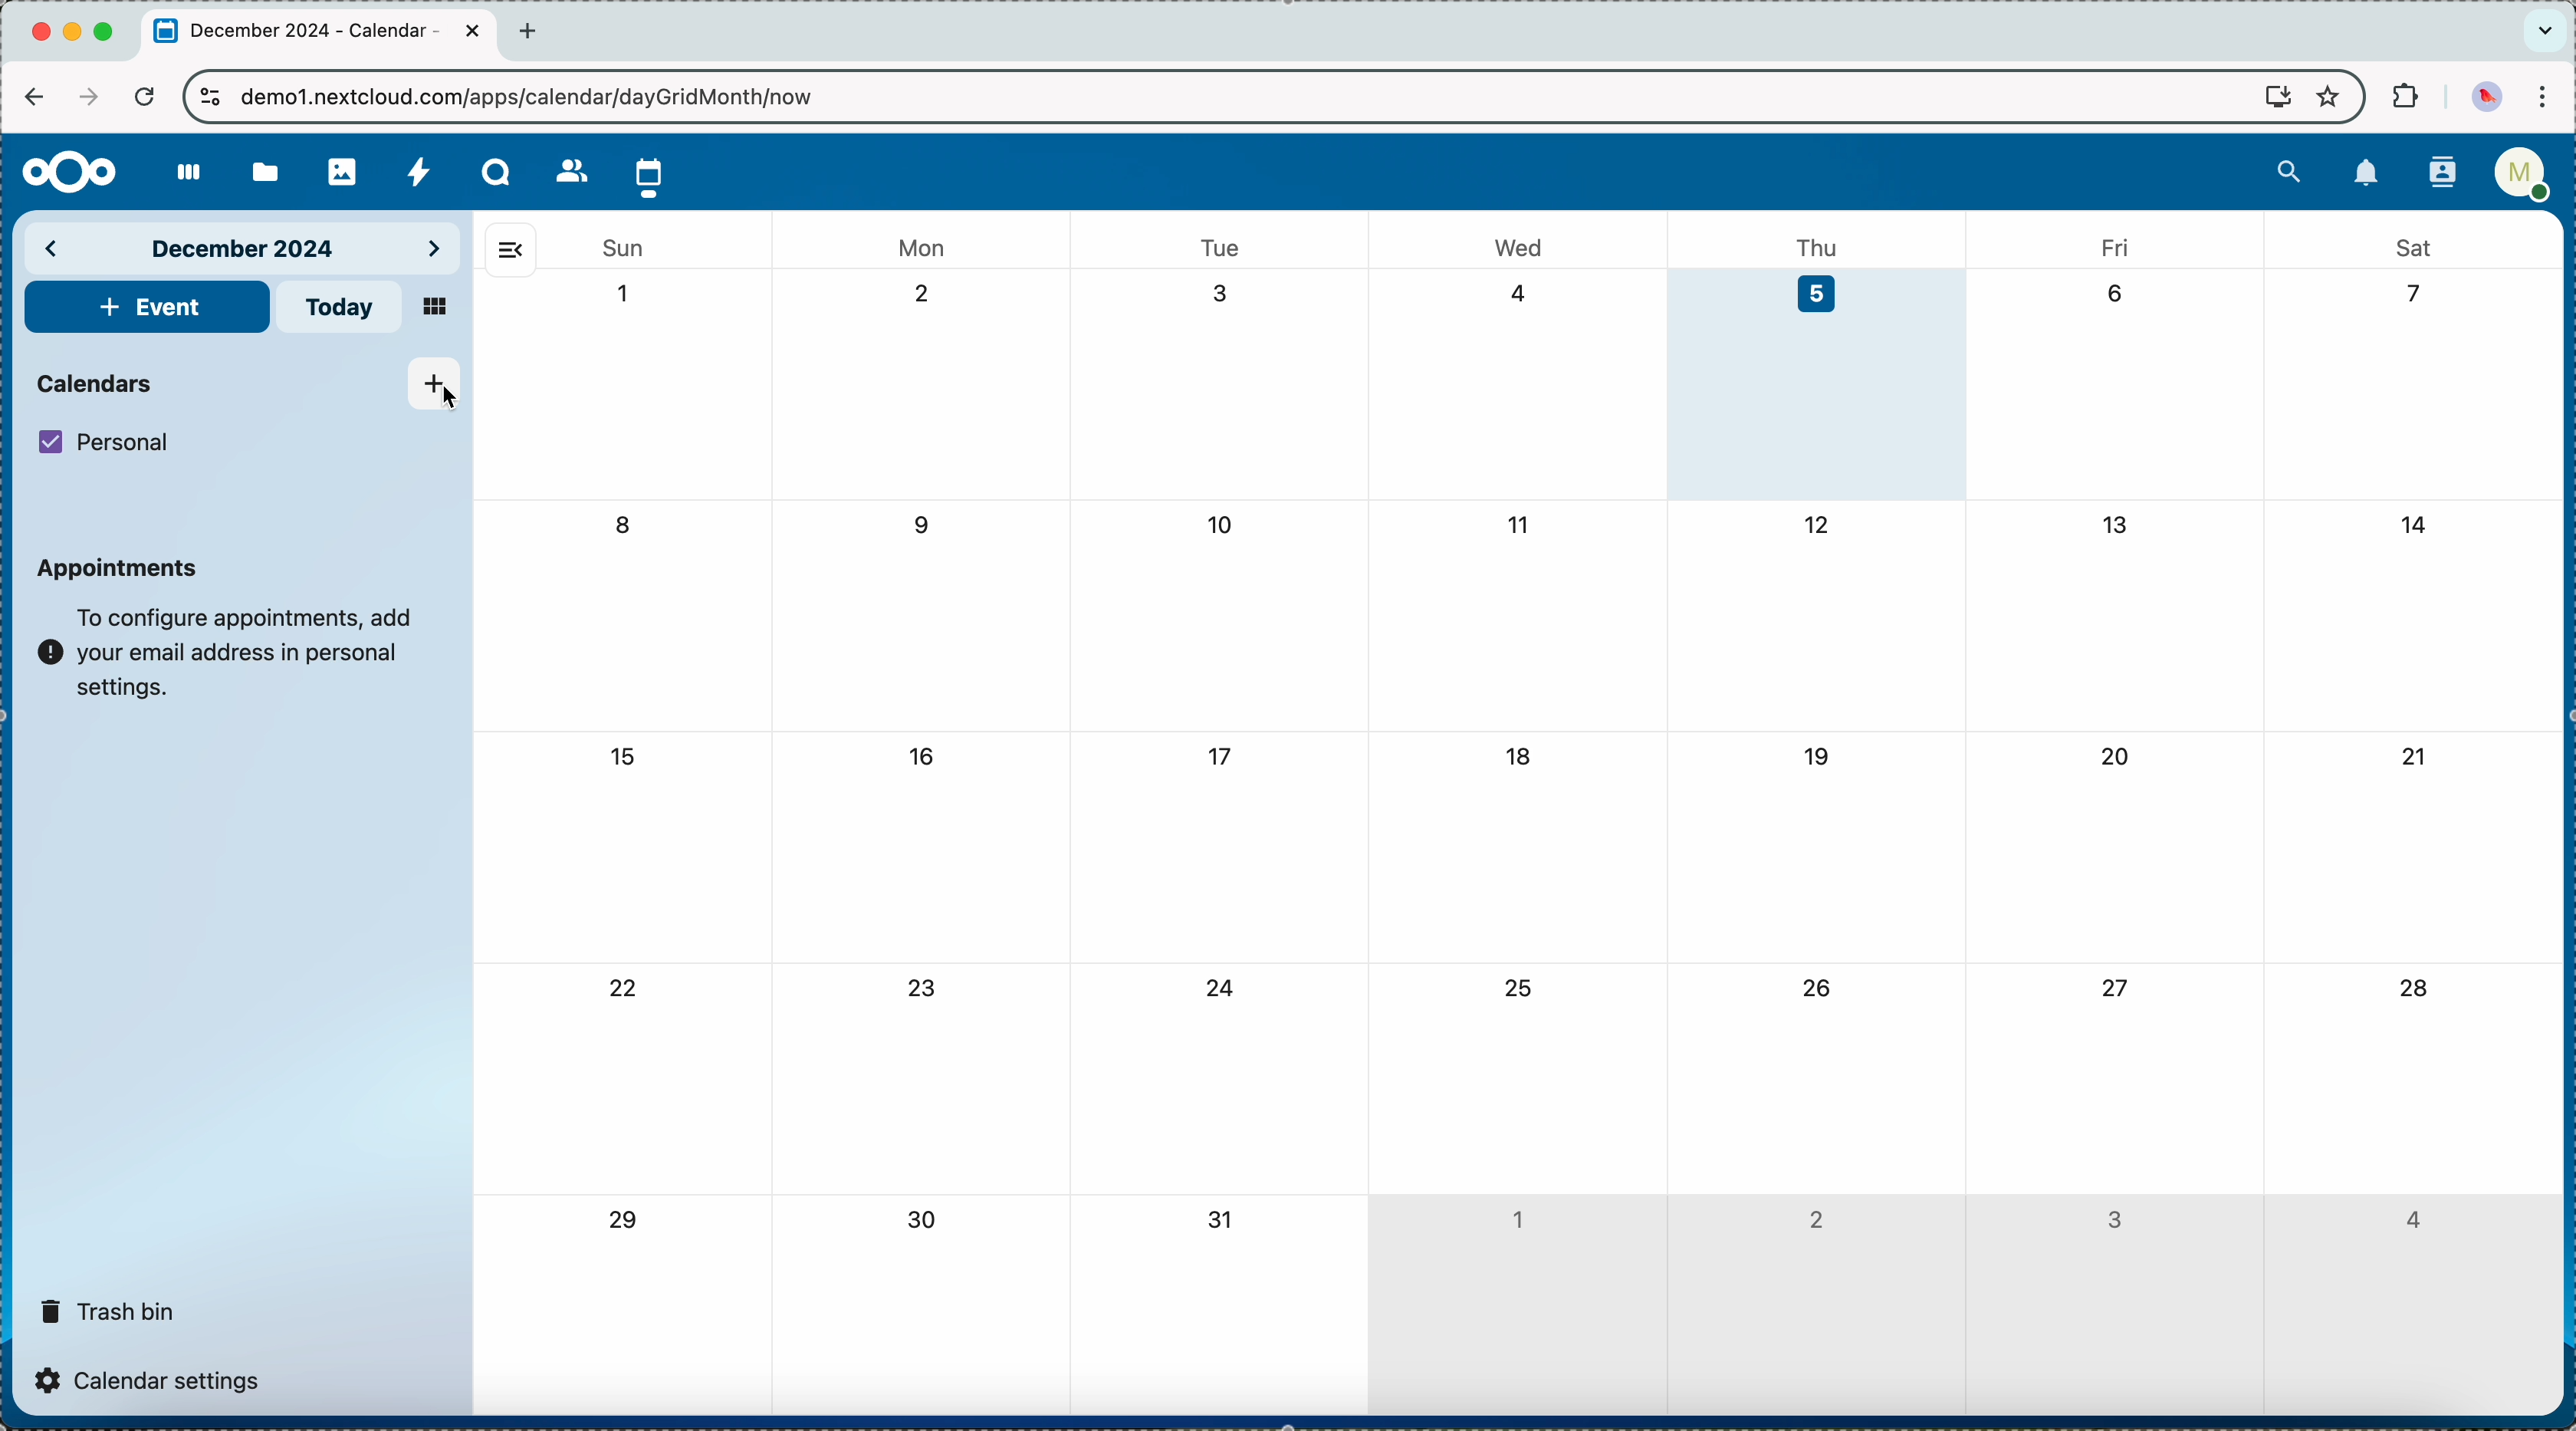  Describe the element at coordinates (436, 309) in the screenshot. I see `mosaic view` at that location.